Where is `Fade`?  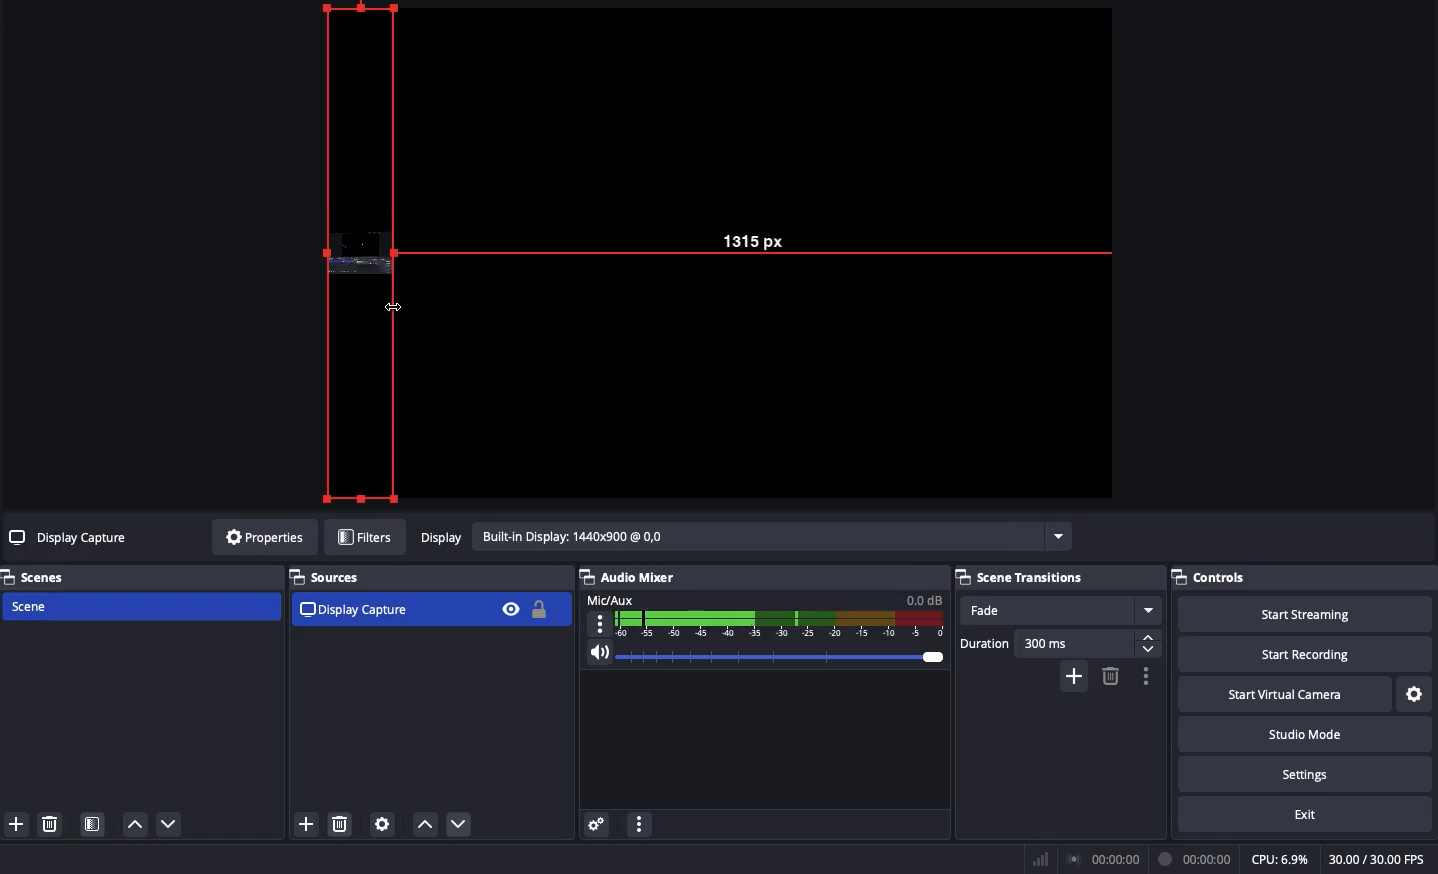 Fade is located at coordinates (1060, 611).